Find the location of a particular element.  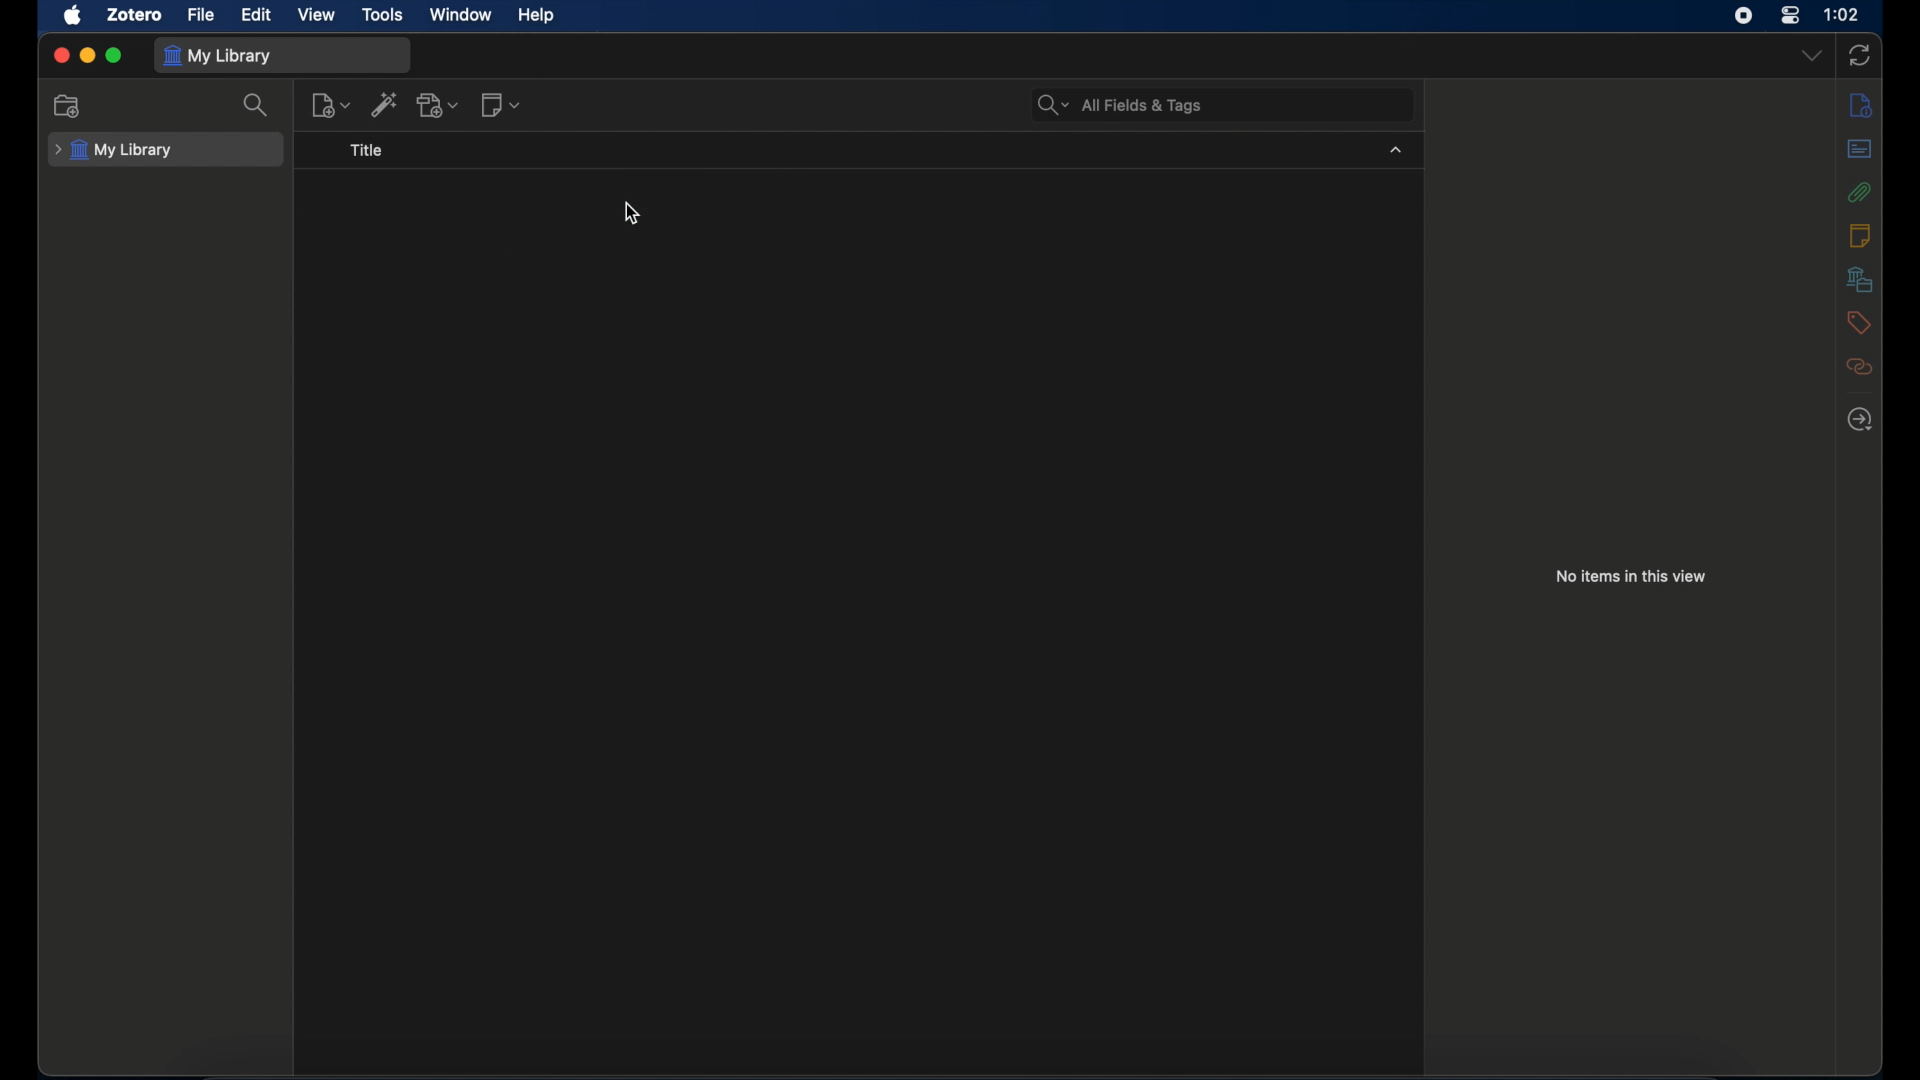

zotero is located at coordinates (134, 16).